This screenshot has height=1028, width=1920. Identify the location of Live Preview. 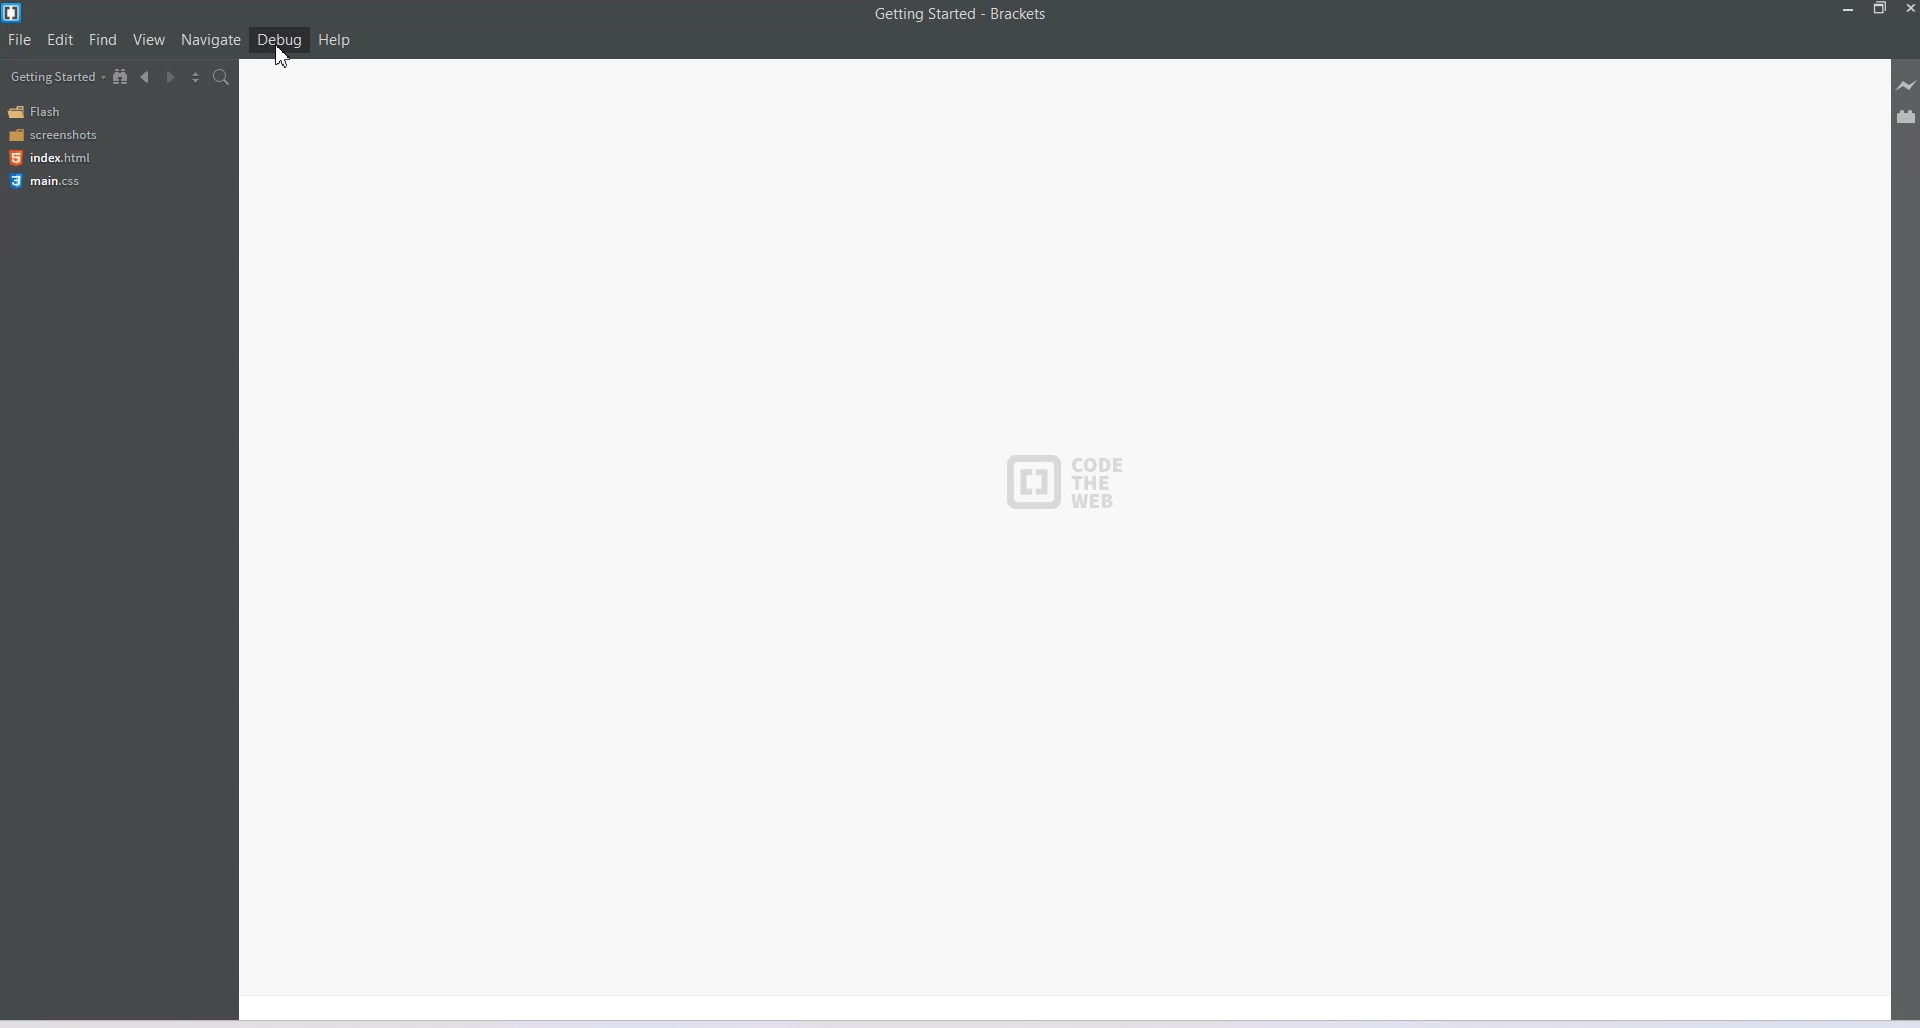
(1907, 86).